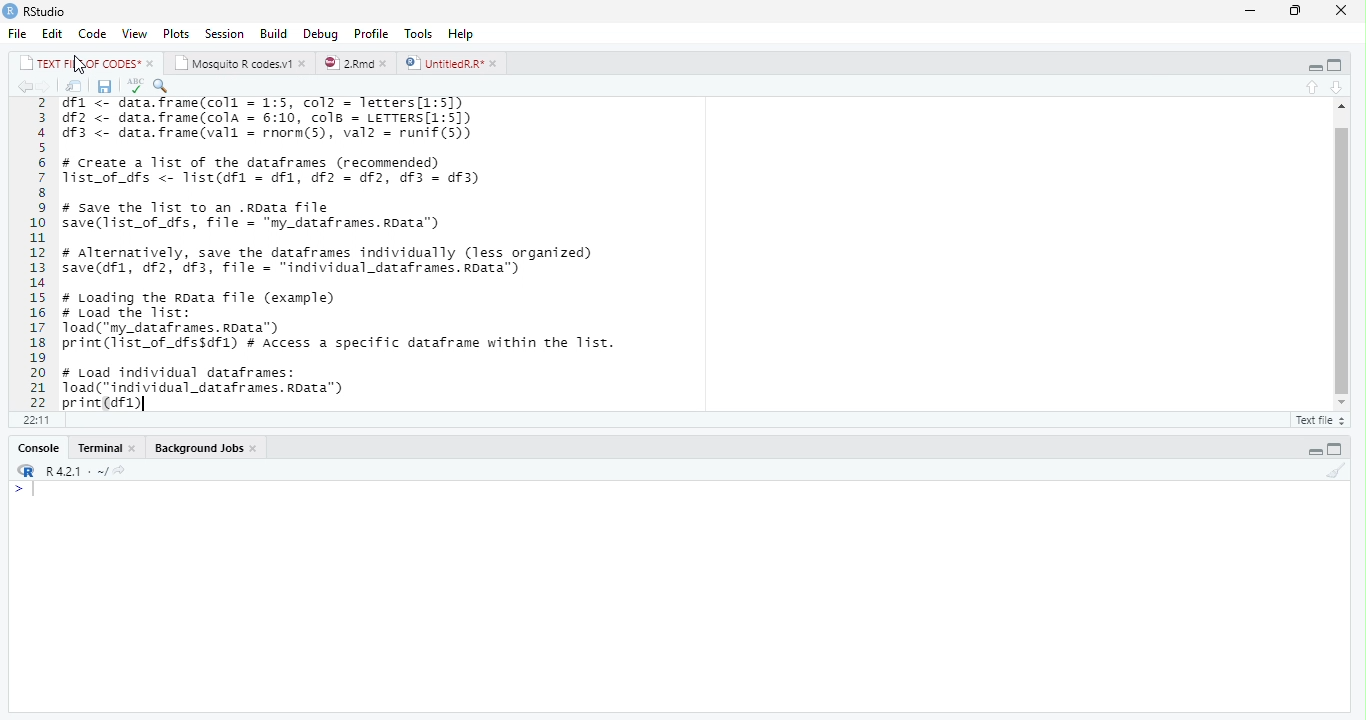  What do you see at coordinates (80, 66) in the screenshot?
I see `cursor` at bounding box center [80, 66].